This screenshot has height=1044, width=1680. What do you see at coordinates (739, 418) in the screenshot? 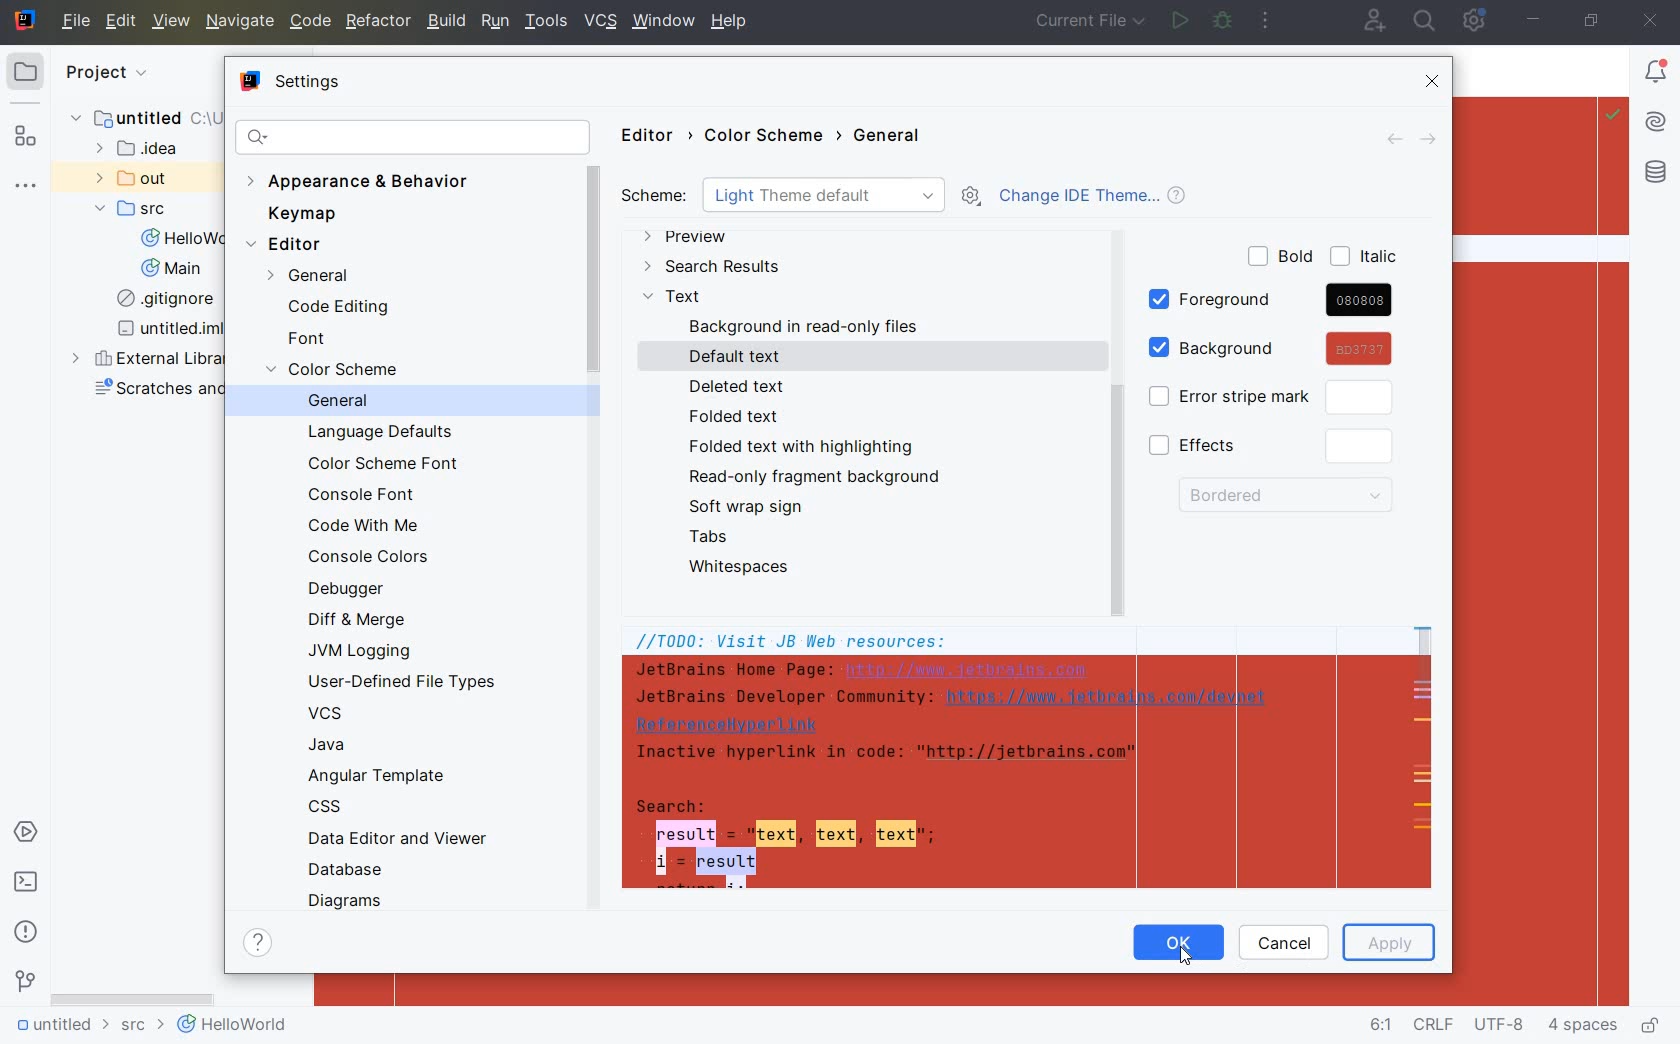
I see `FOLDED TEXT` at bounding box center [739, 418].